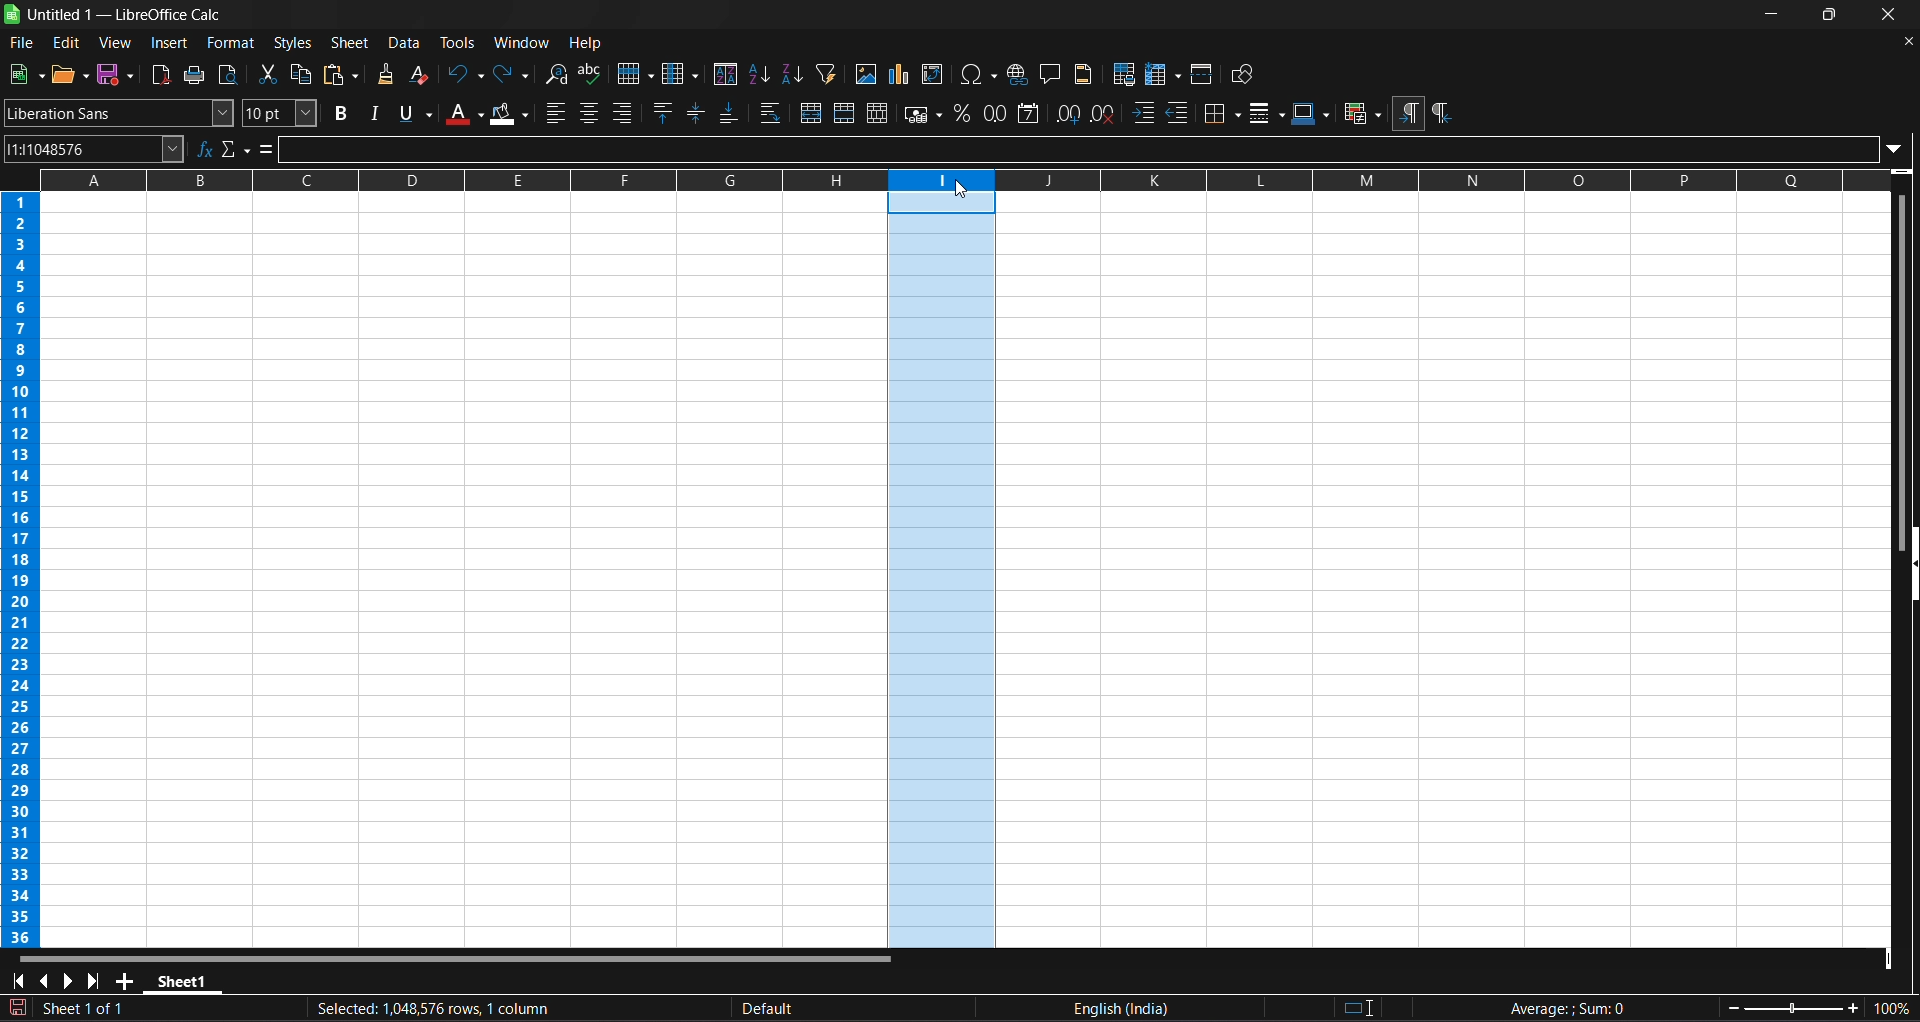 This screenshot has width=1920, height=1022. What do you see at coordinates (195, 75) in the screenshot?
I see `print` at bounding box center [195, 75].